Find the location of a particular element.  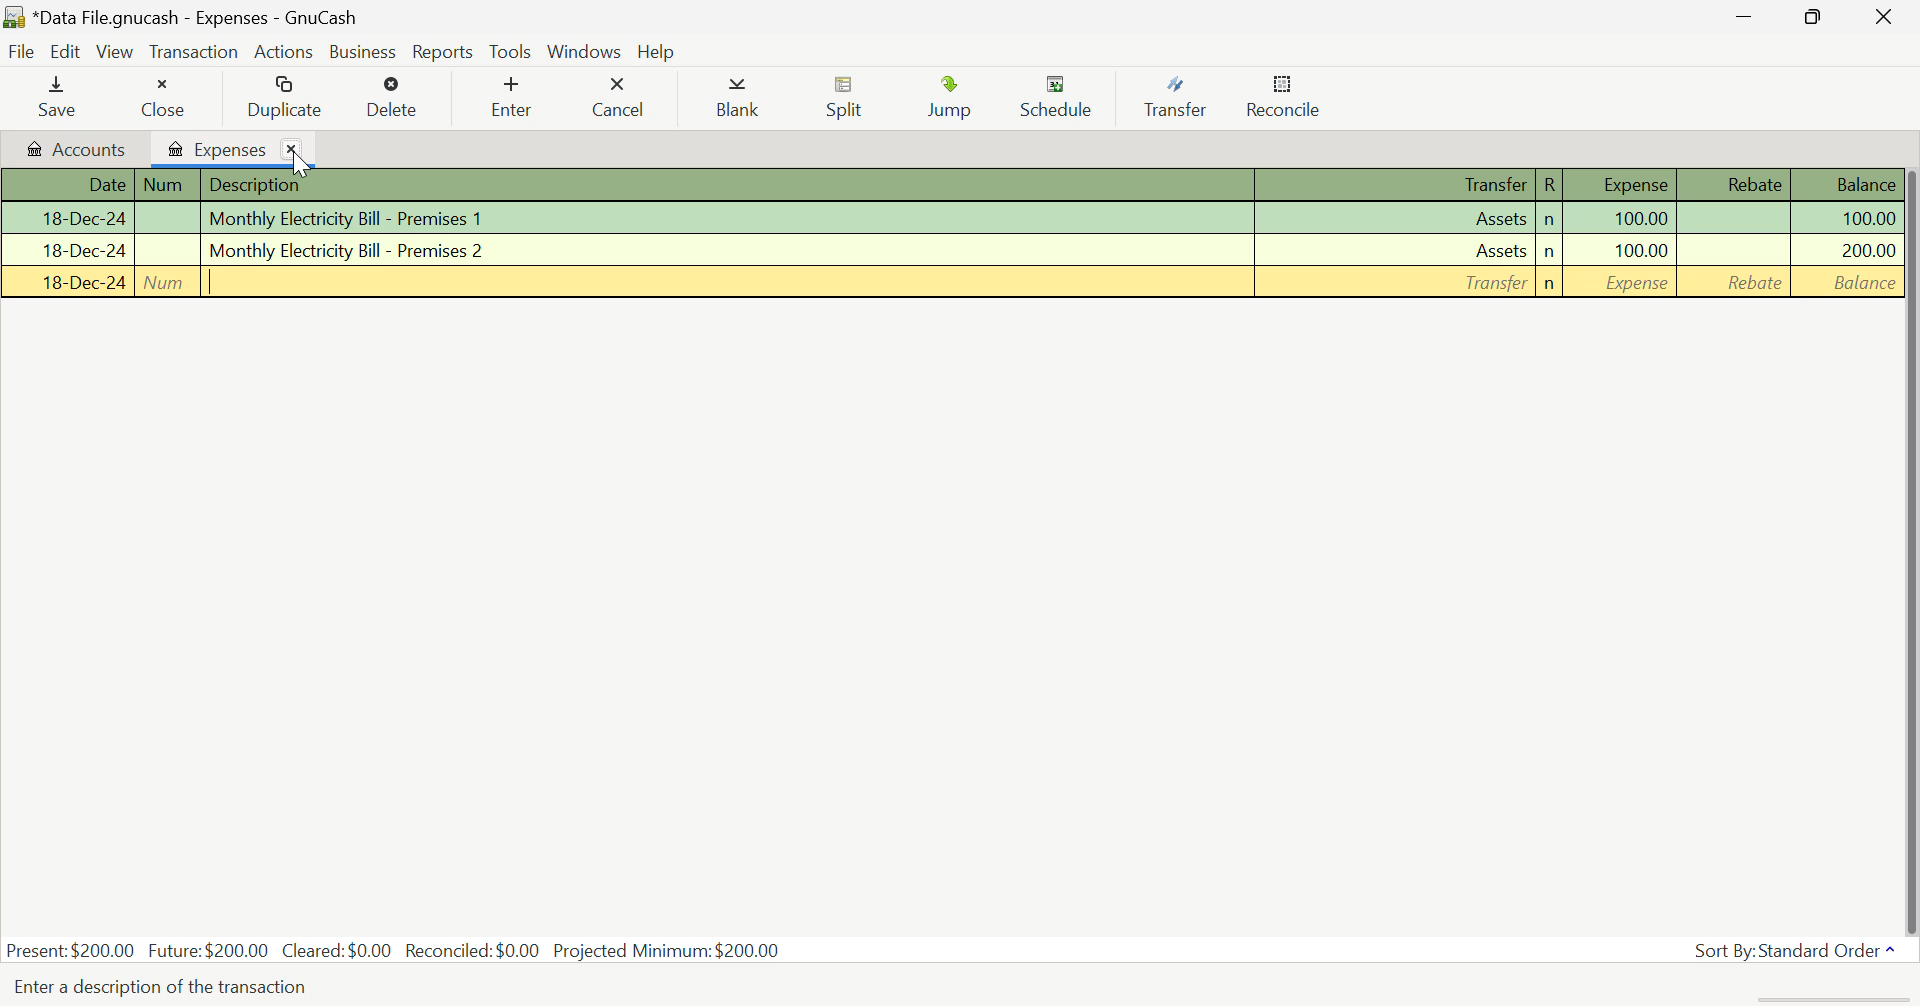

Tools is located at coordinates (512, 53).